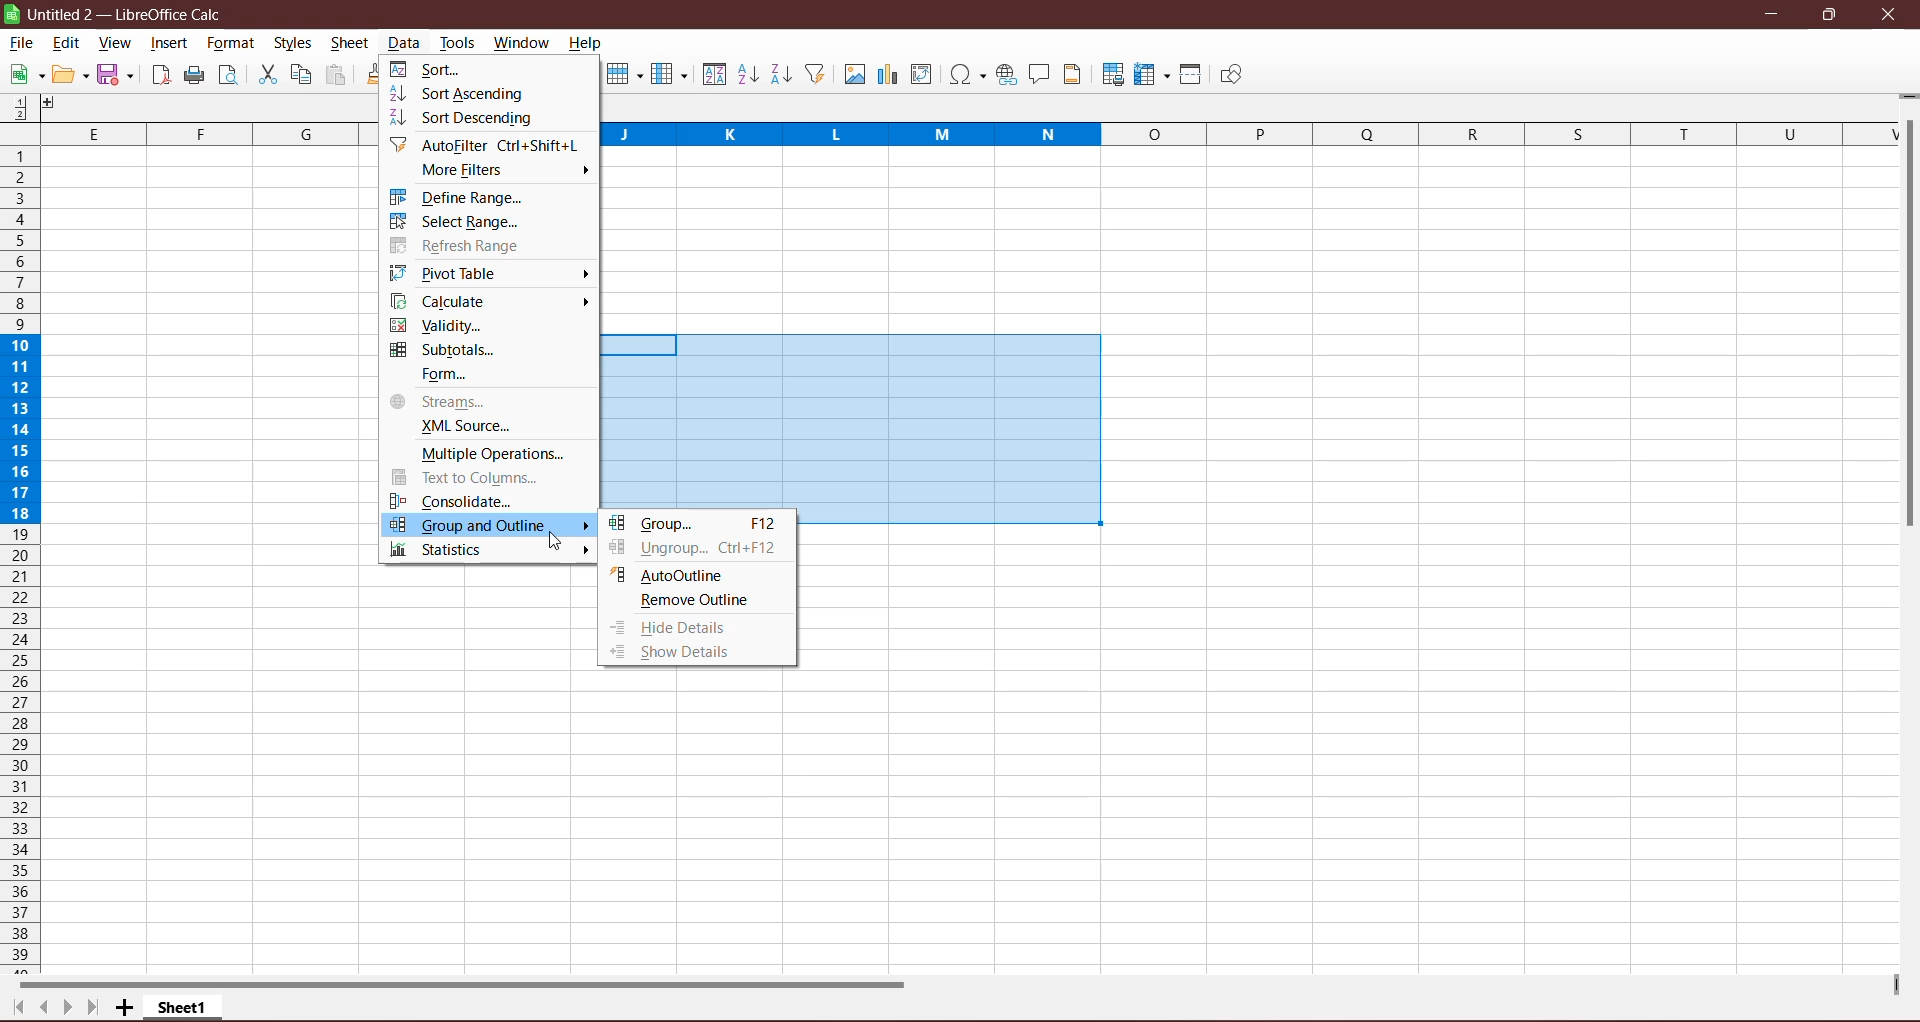 The height and width of the screenshot is (1022, 1920). What do you see at coordinates (887, 74) in the screenshot?
I see `Insert Poll` at bounding box center [887, 74].